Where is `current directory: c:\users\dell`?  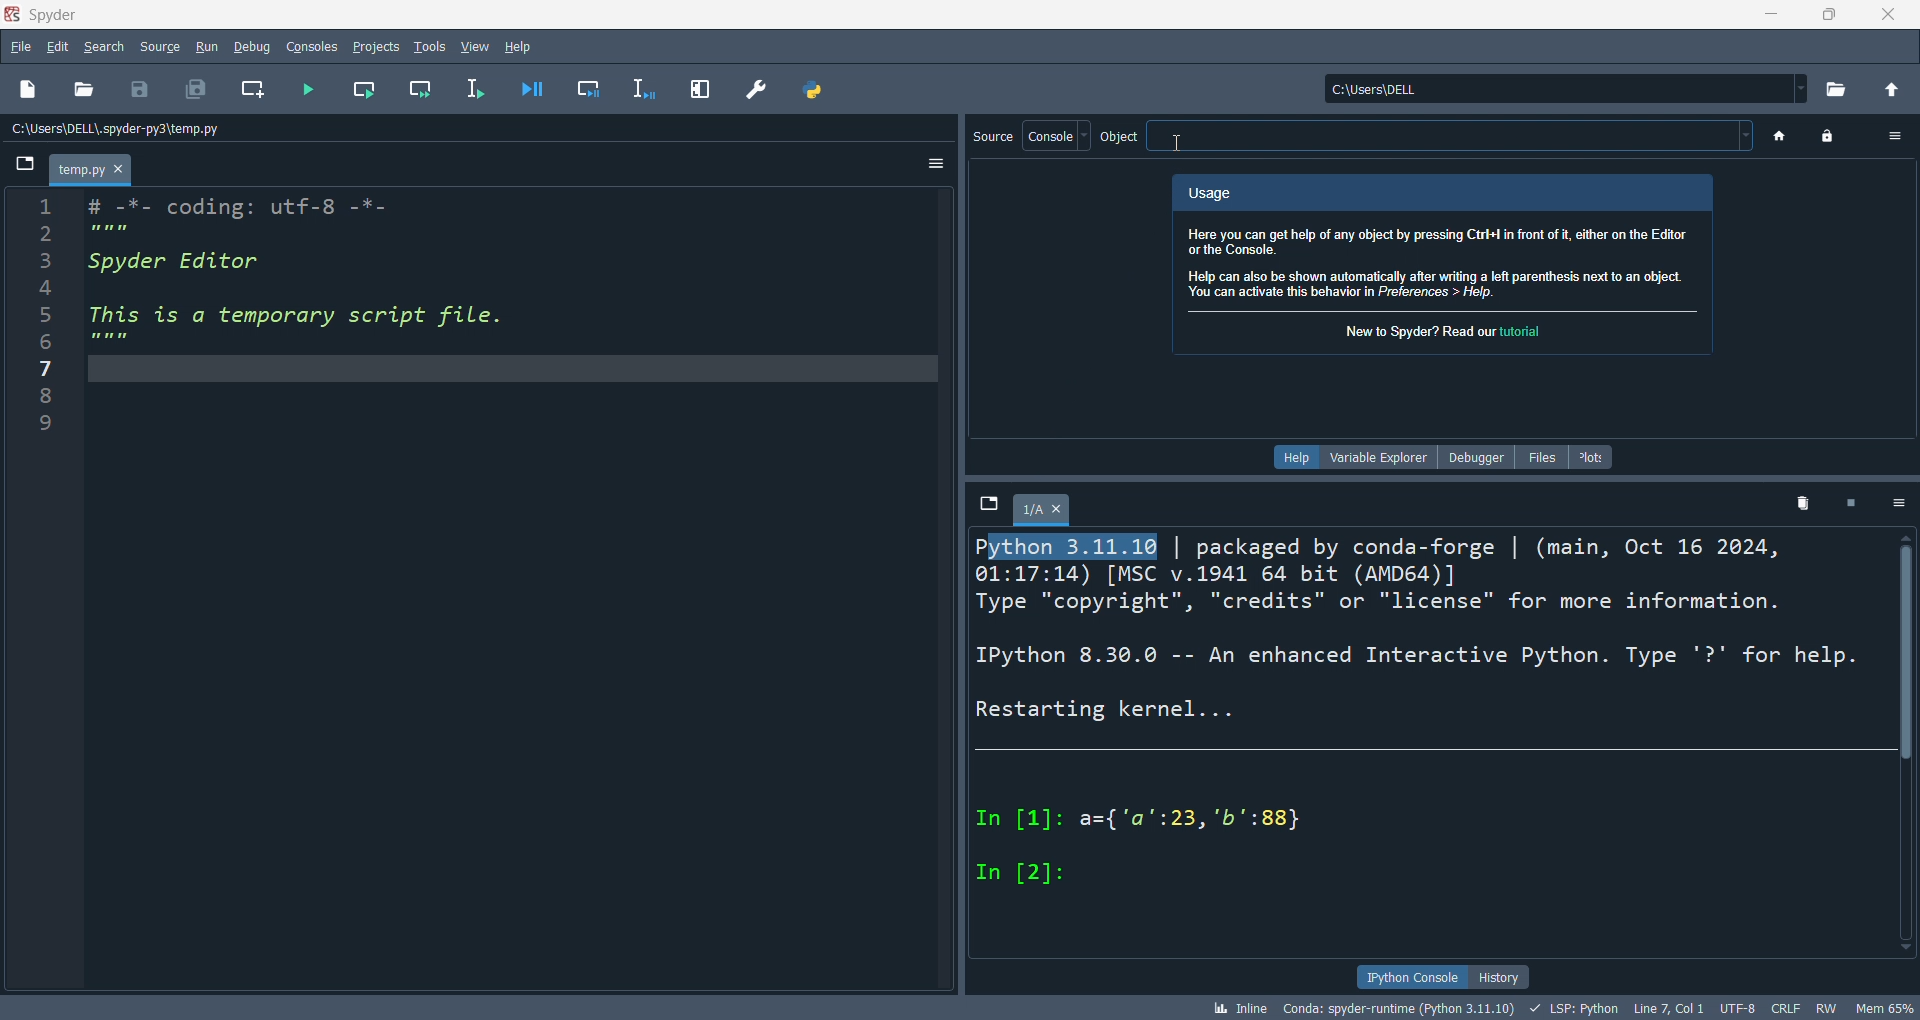
current directory: c:\users\dell is located at coordinates (1558, 92).